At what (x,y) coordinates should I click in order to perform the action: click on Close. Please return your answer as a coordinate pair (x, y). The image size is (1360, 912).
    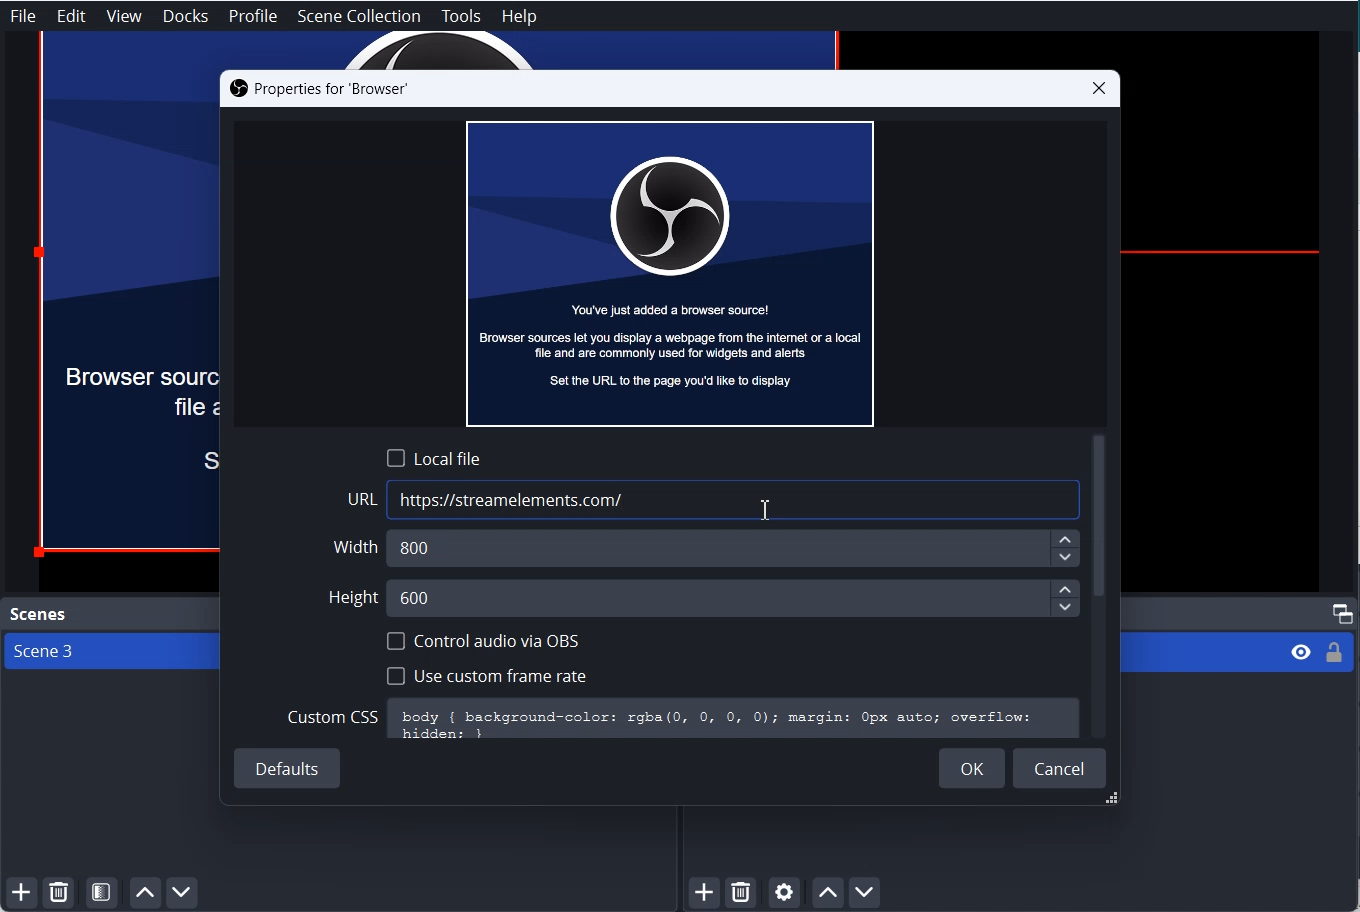
    Looking at the image, I should click on (1099, 88).